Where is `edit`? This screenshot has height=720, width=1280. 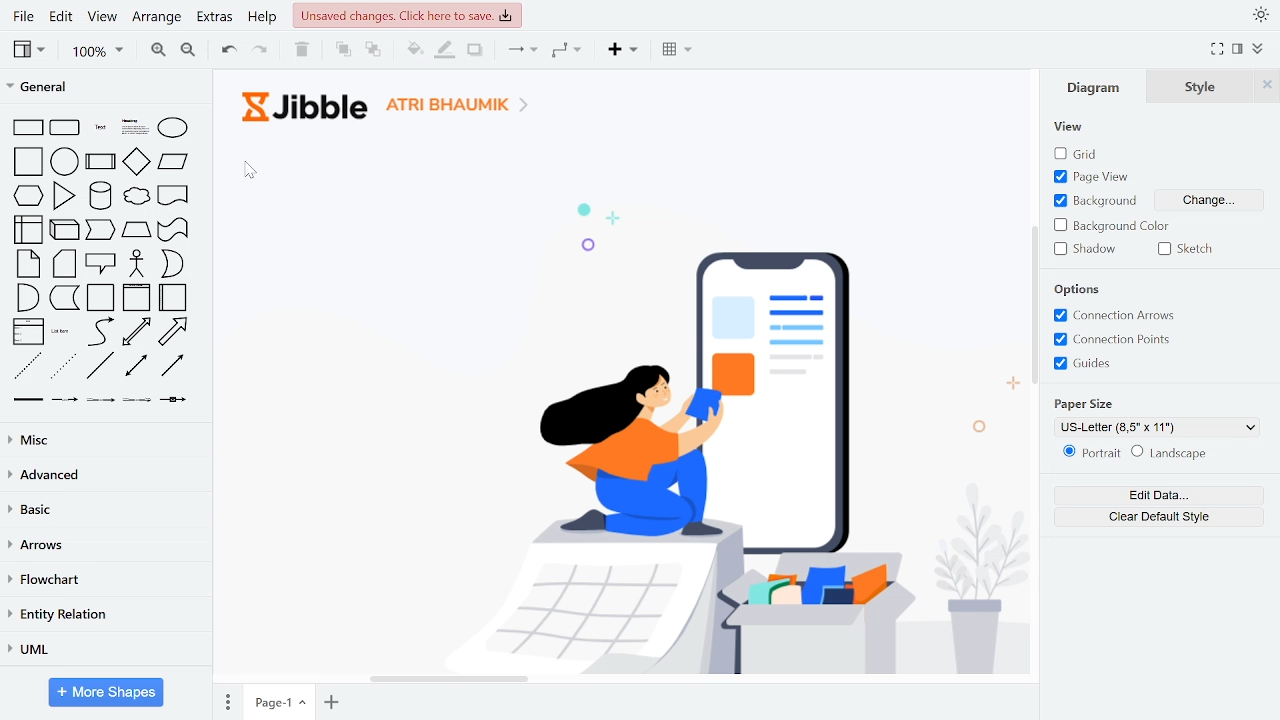 edit is located at coordinates (63, 16).